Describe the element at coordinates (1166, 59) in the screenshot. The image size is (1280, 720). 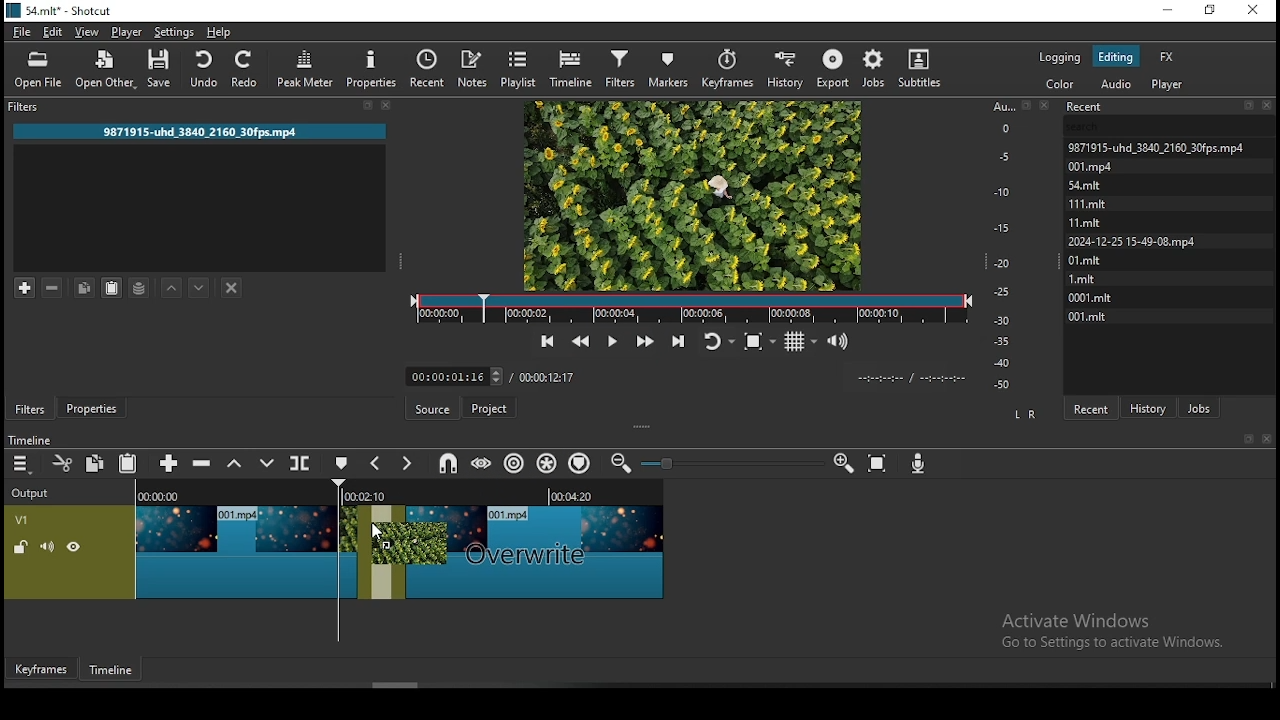
I see `fx` at that location.